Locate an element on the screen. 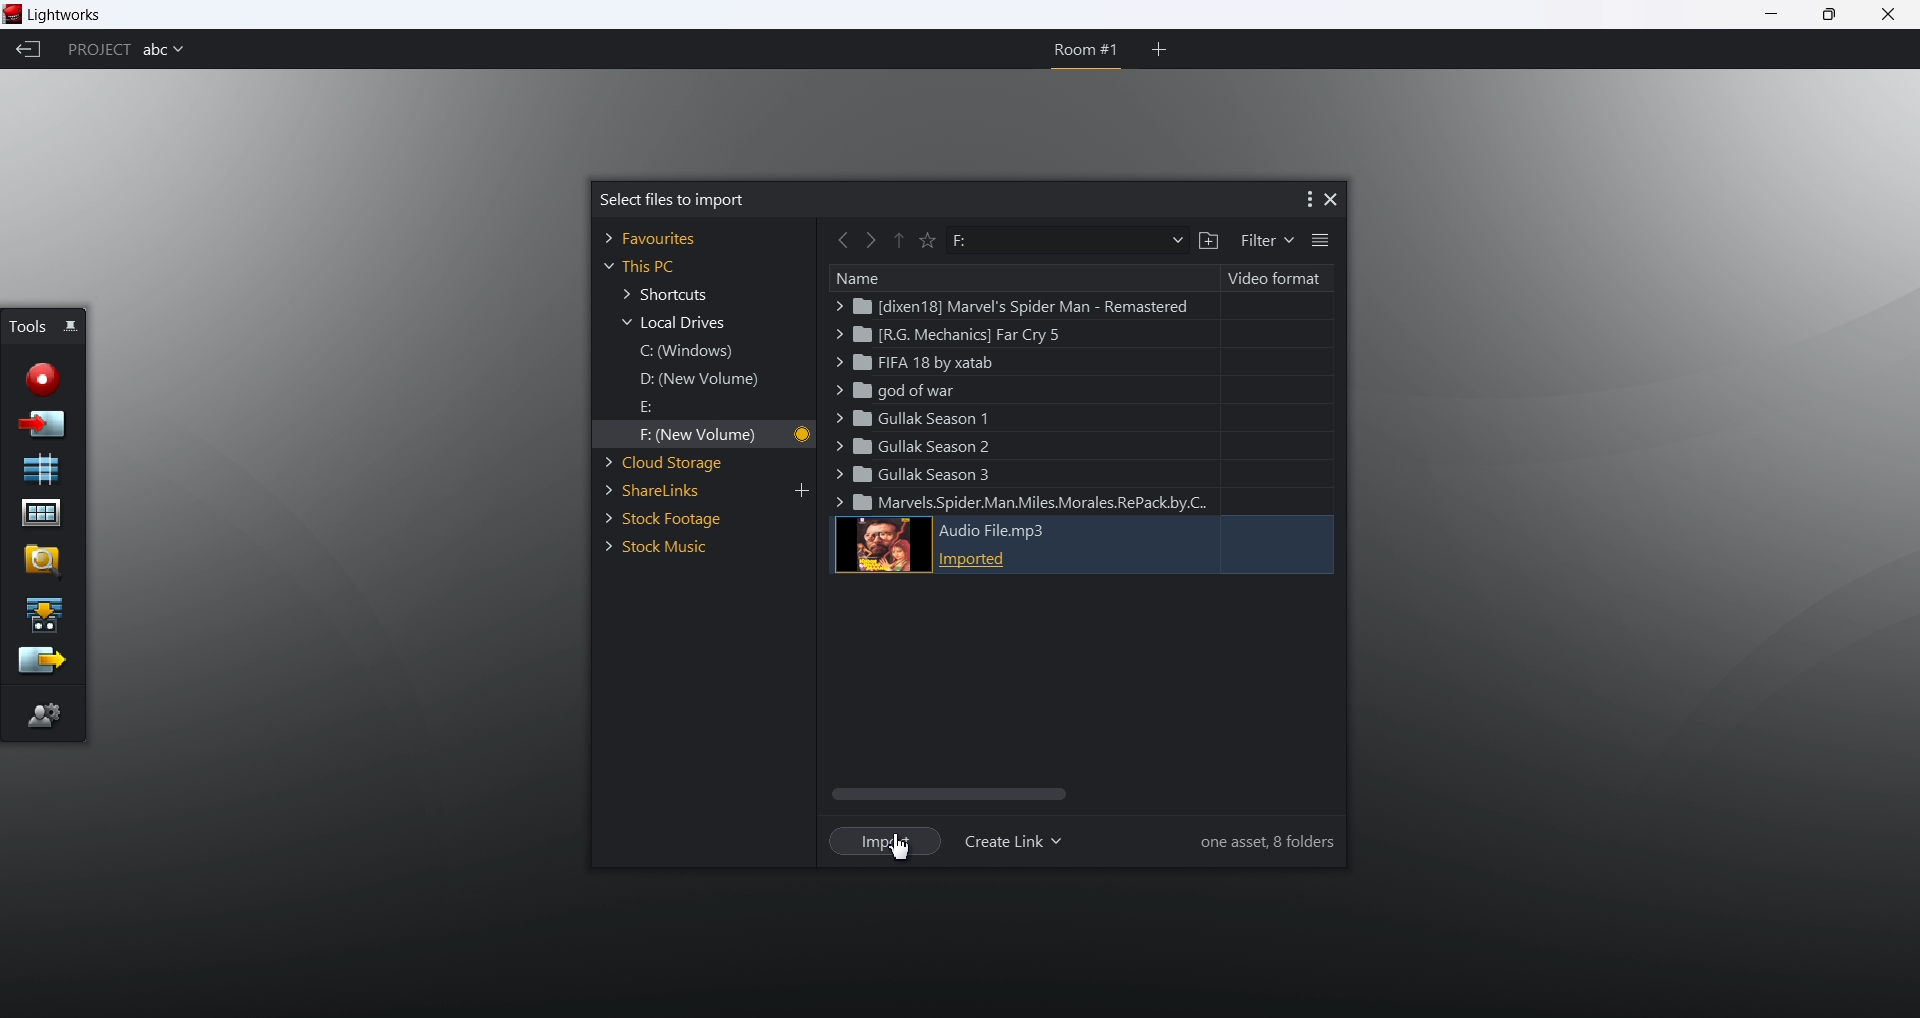 The image size is (1920, 1018). add room is located at coordinates (1159, 49).